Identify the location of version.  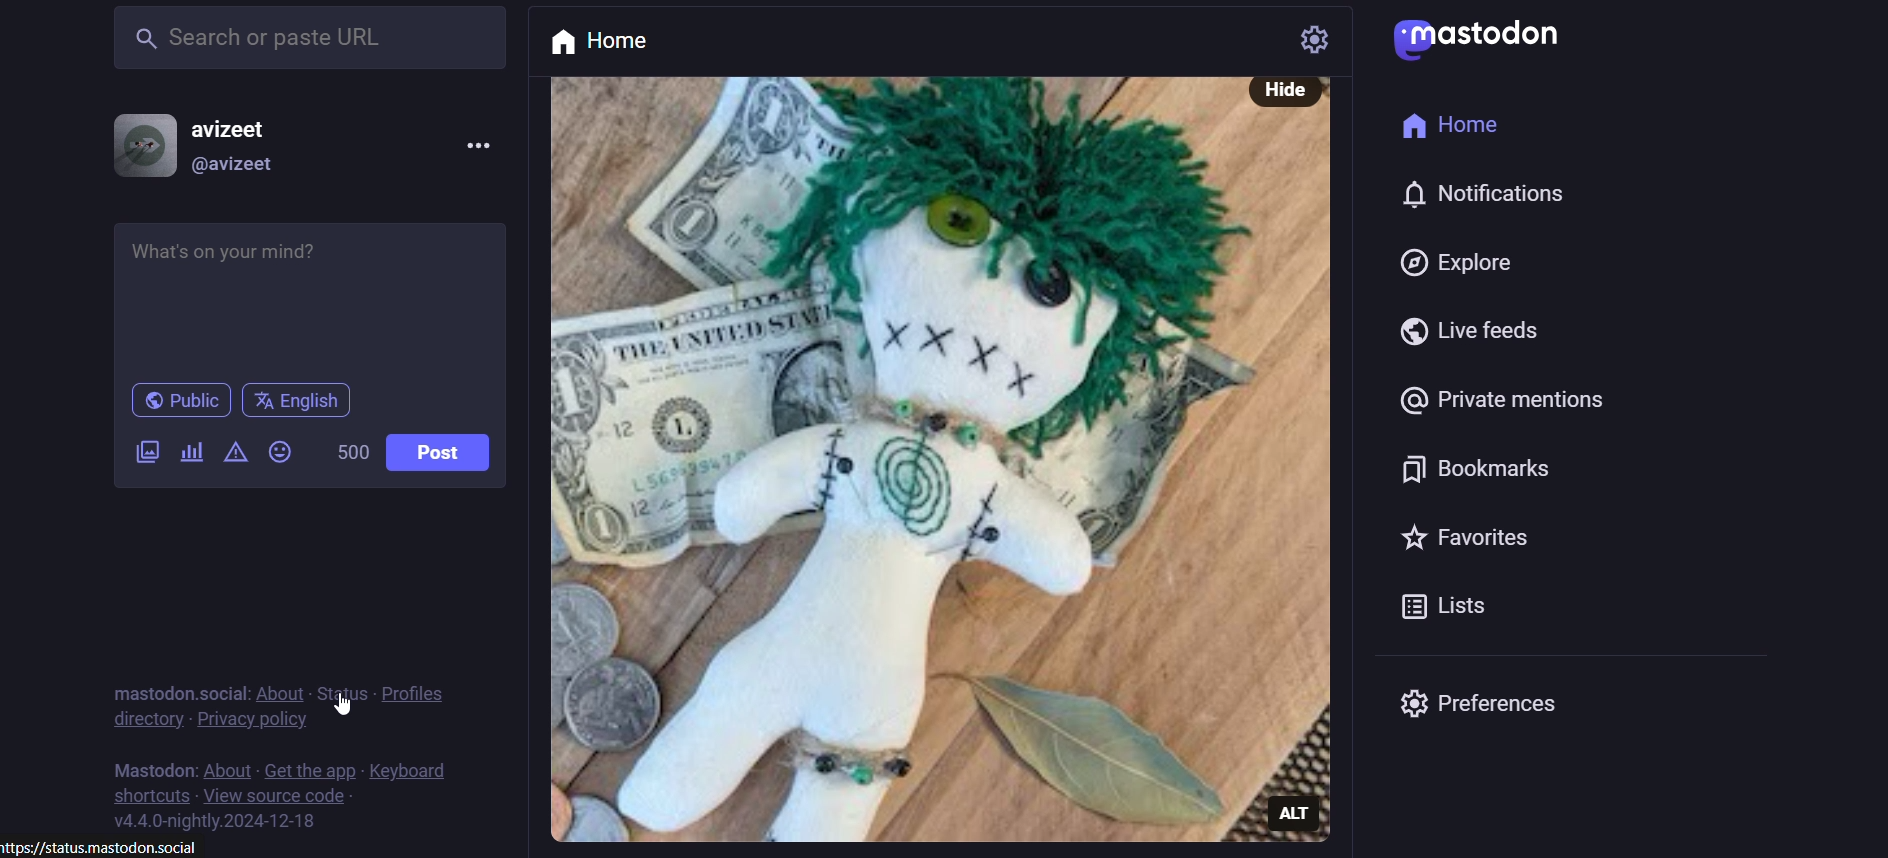
(239, 822).